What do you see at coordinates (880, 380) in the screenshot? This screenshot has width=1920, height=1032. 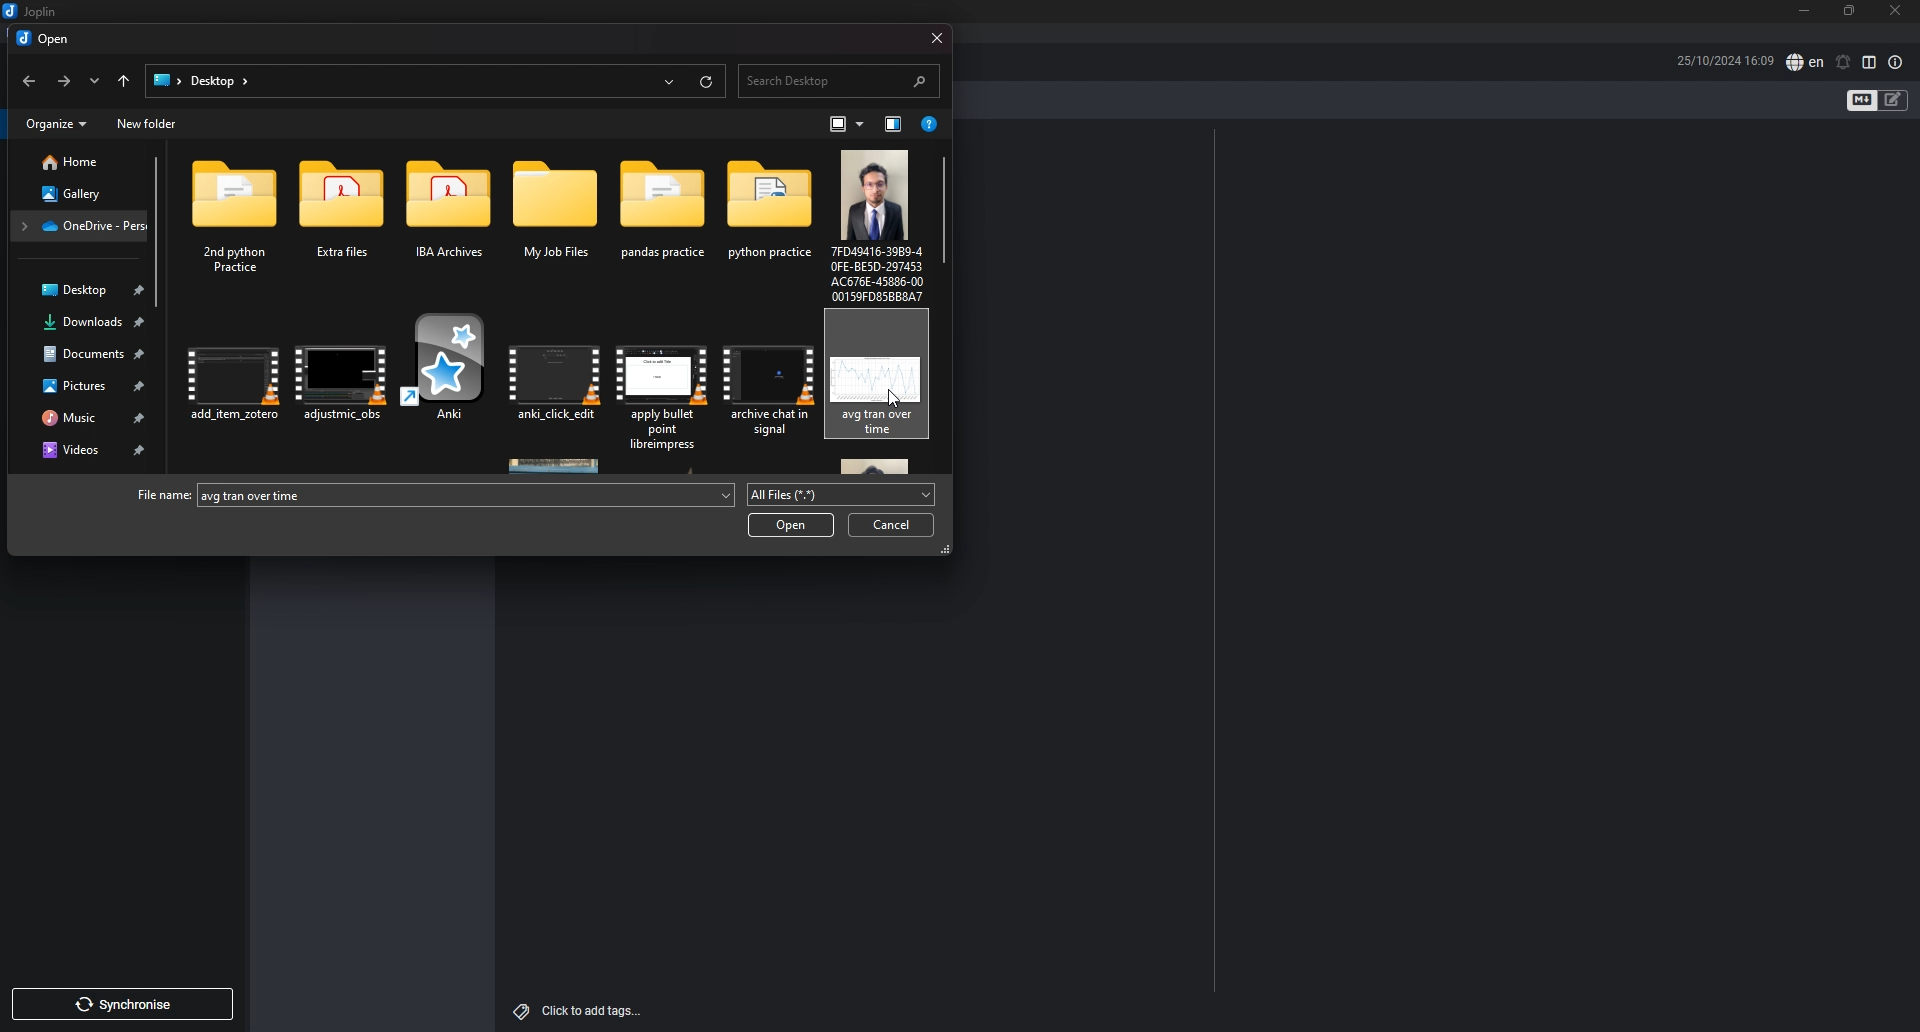 I see `avg. brand over tine` at bounding box center [880, 380].